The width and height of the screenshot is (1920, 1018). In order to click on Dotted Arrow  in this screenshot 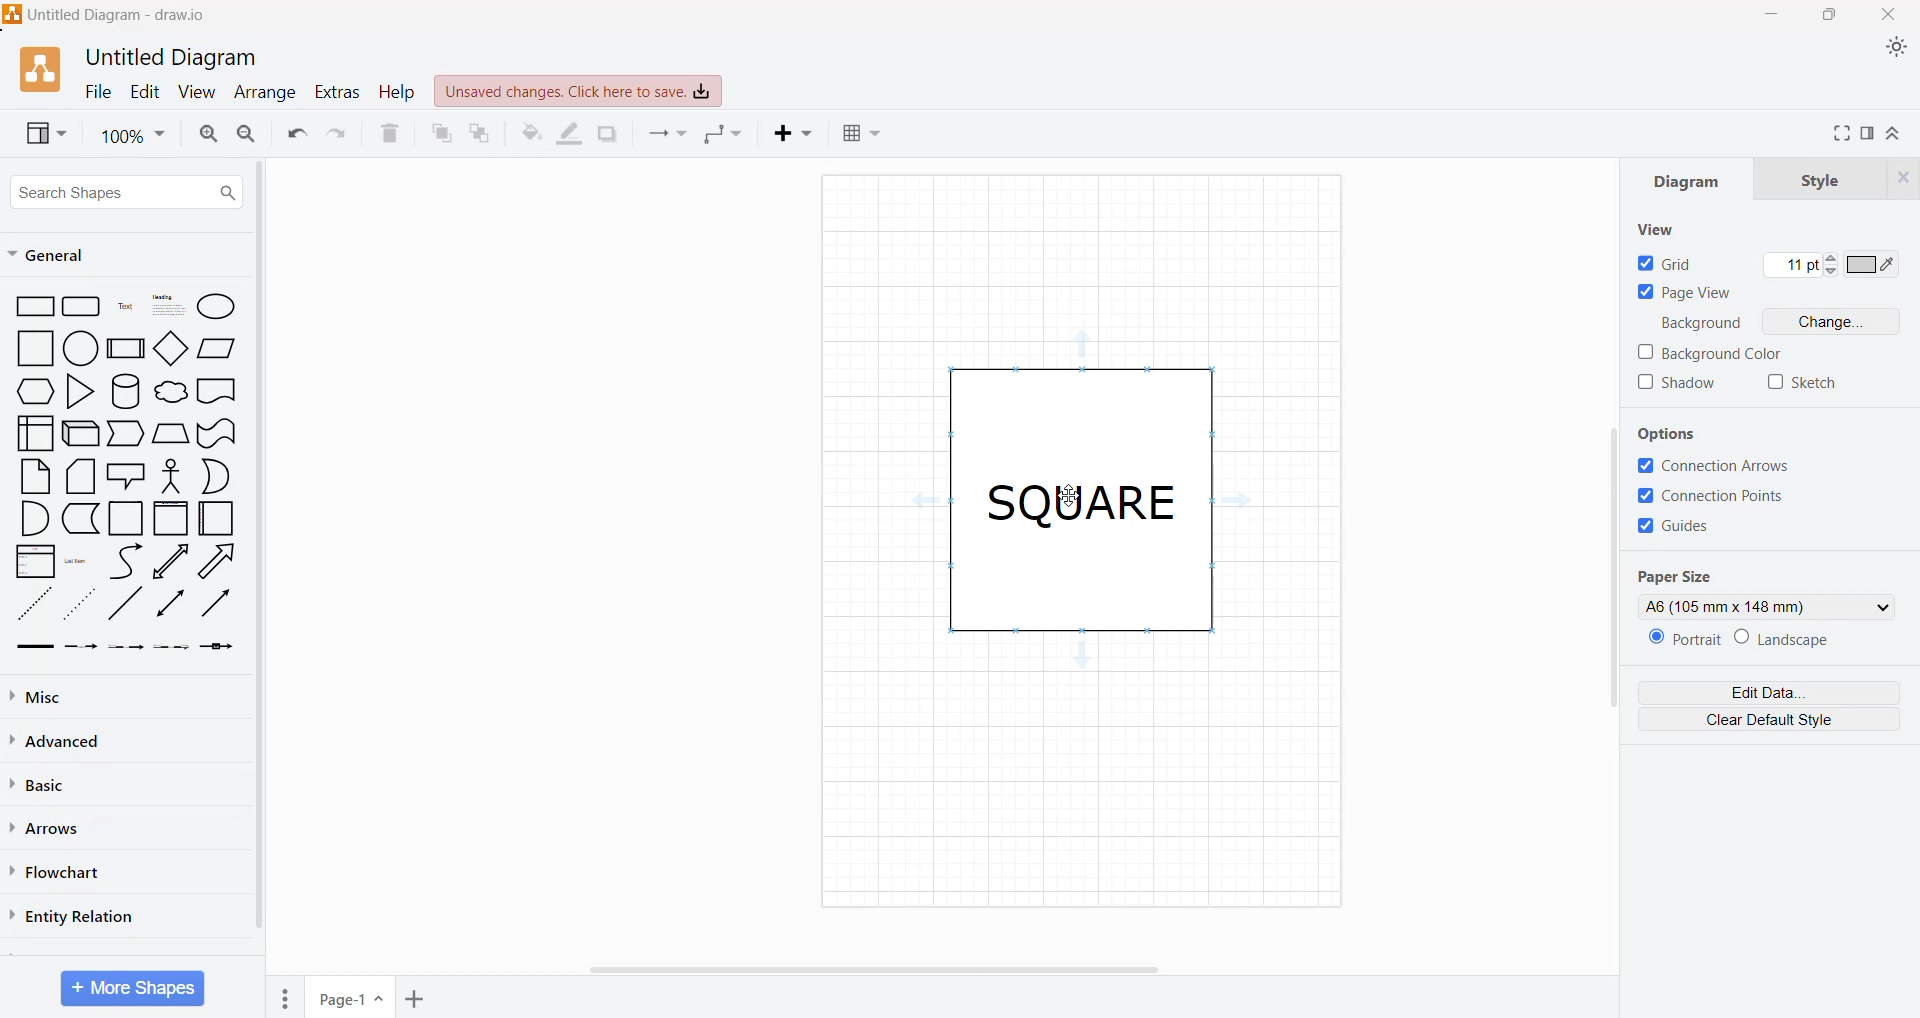, I will do `click(171, 647)`.